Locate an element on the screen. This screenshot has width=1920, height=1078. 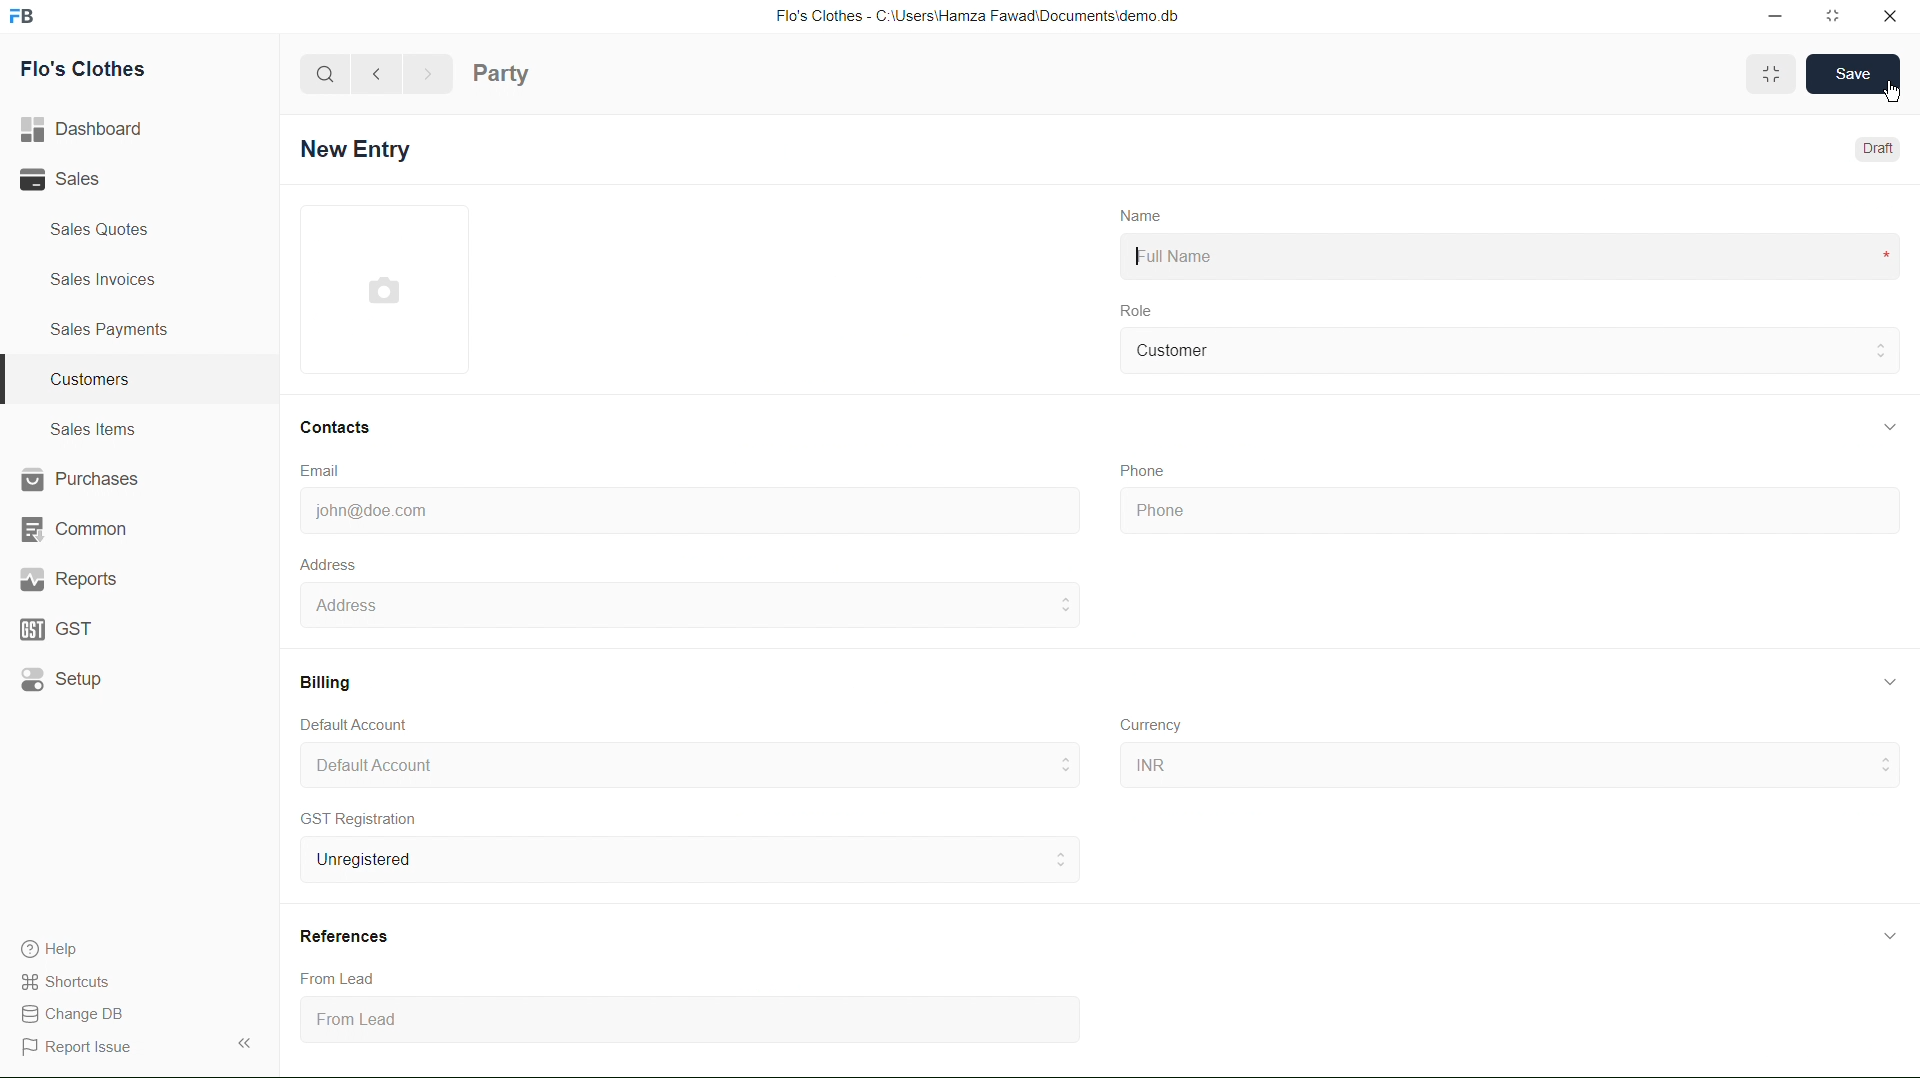
Sales Quotes is located at coordinates (96, 231).